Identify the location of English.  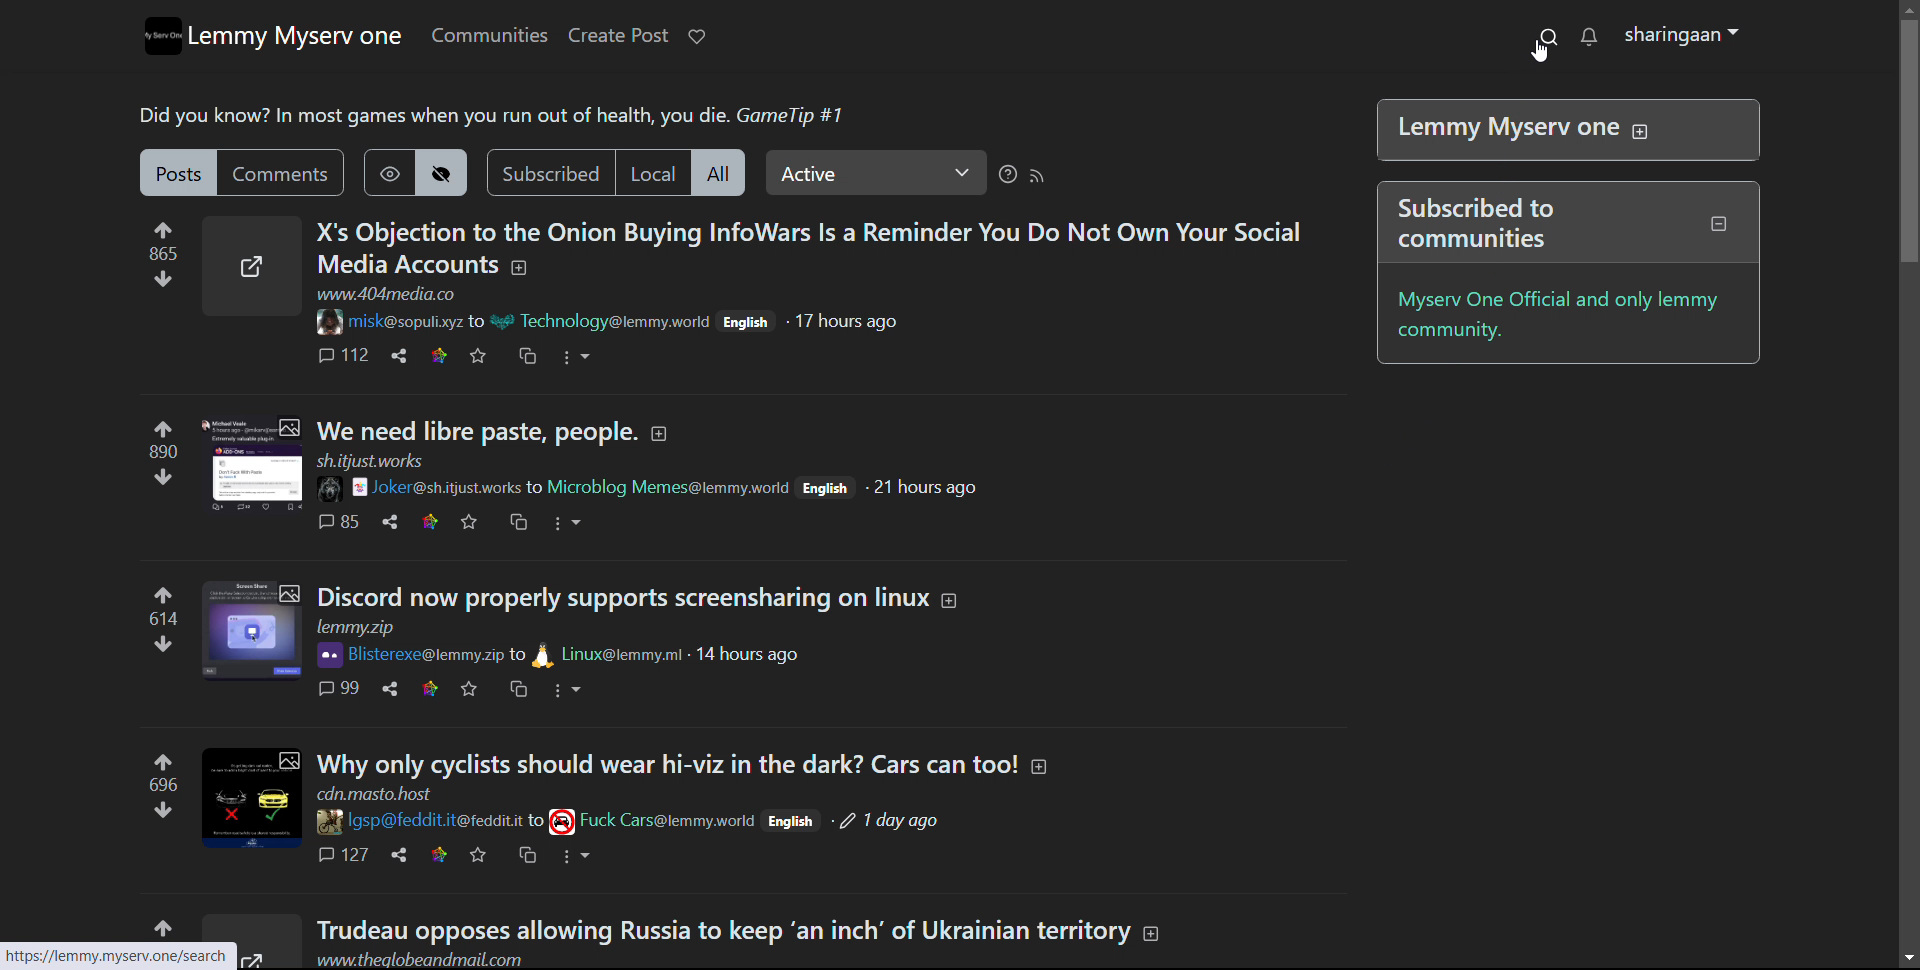
(744, 321).